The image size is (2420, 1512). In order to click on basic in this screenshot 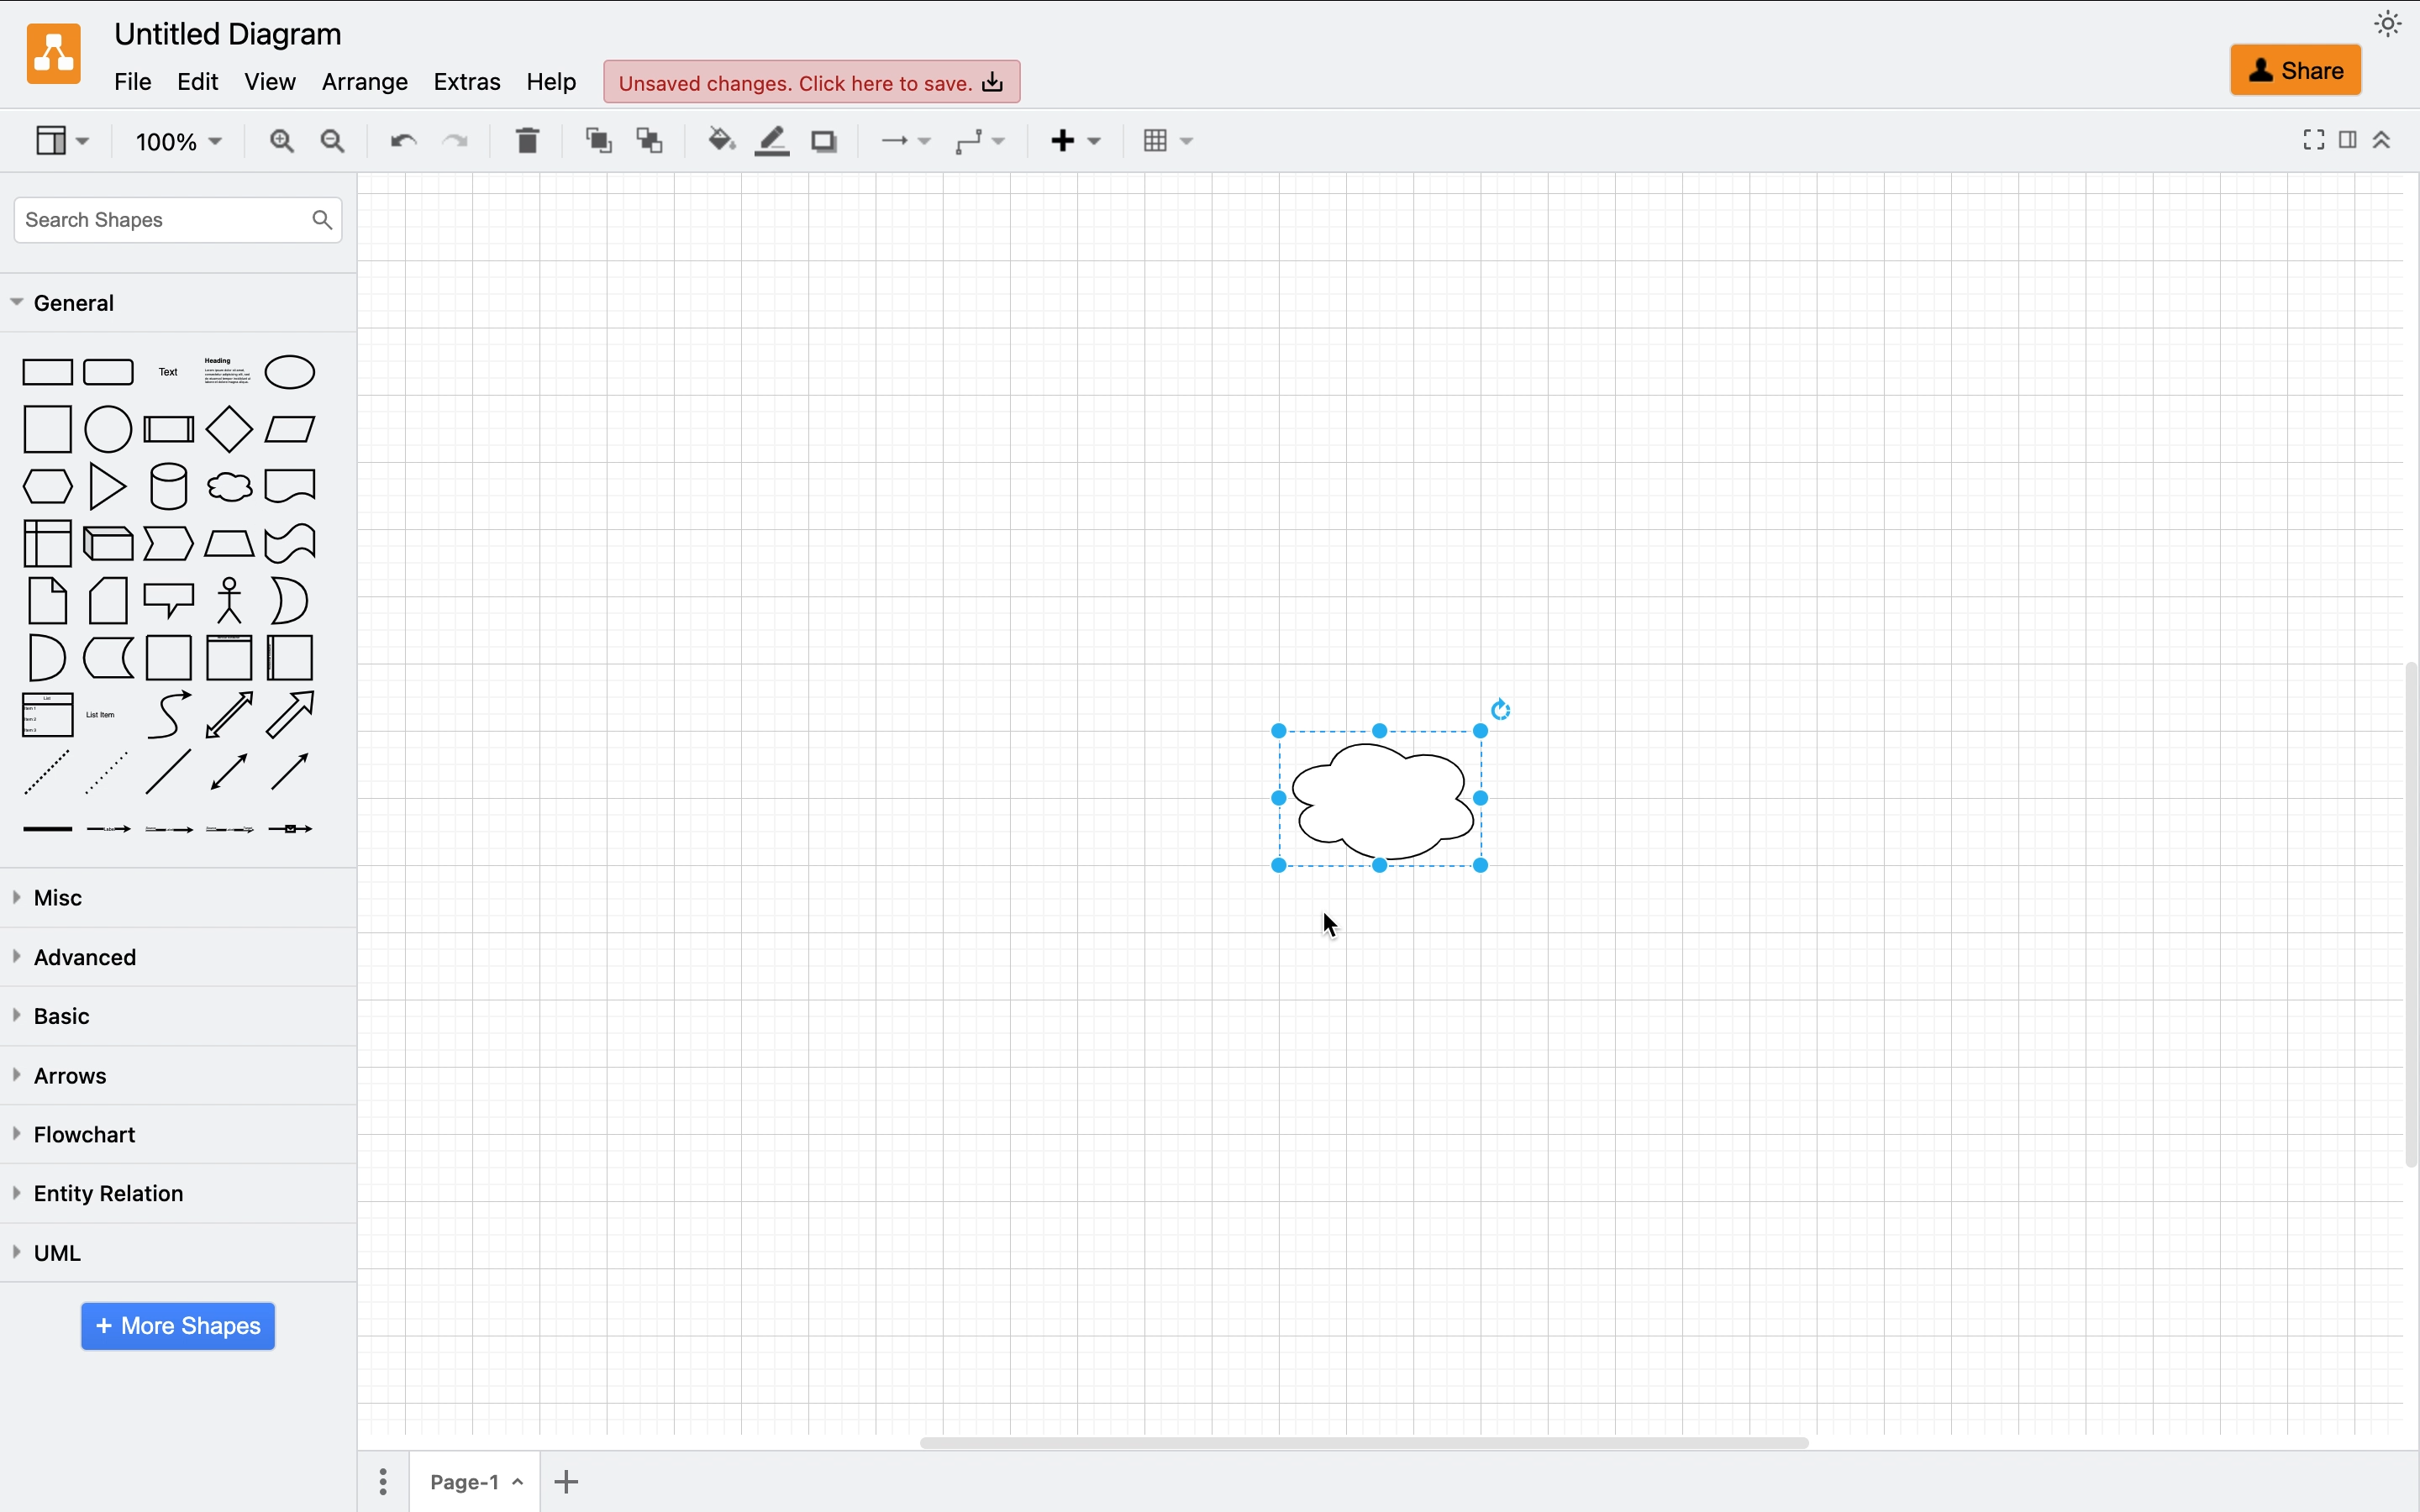, I will do `click(65, 1015)`.